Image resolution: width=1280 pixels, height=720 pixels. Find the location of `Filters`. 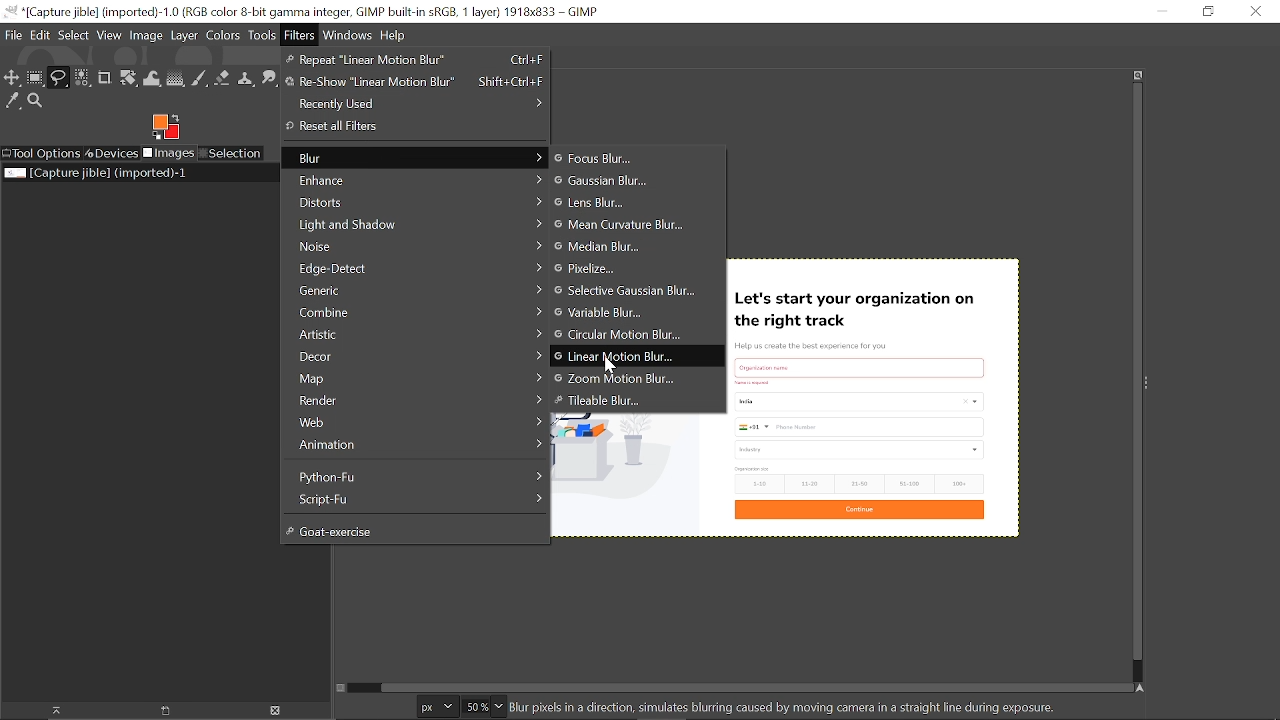

Filters is located at coordinates (301, 36).